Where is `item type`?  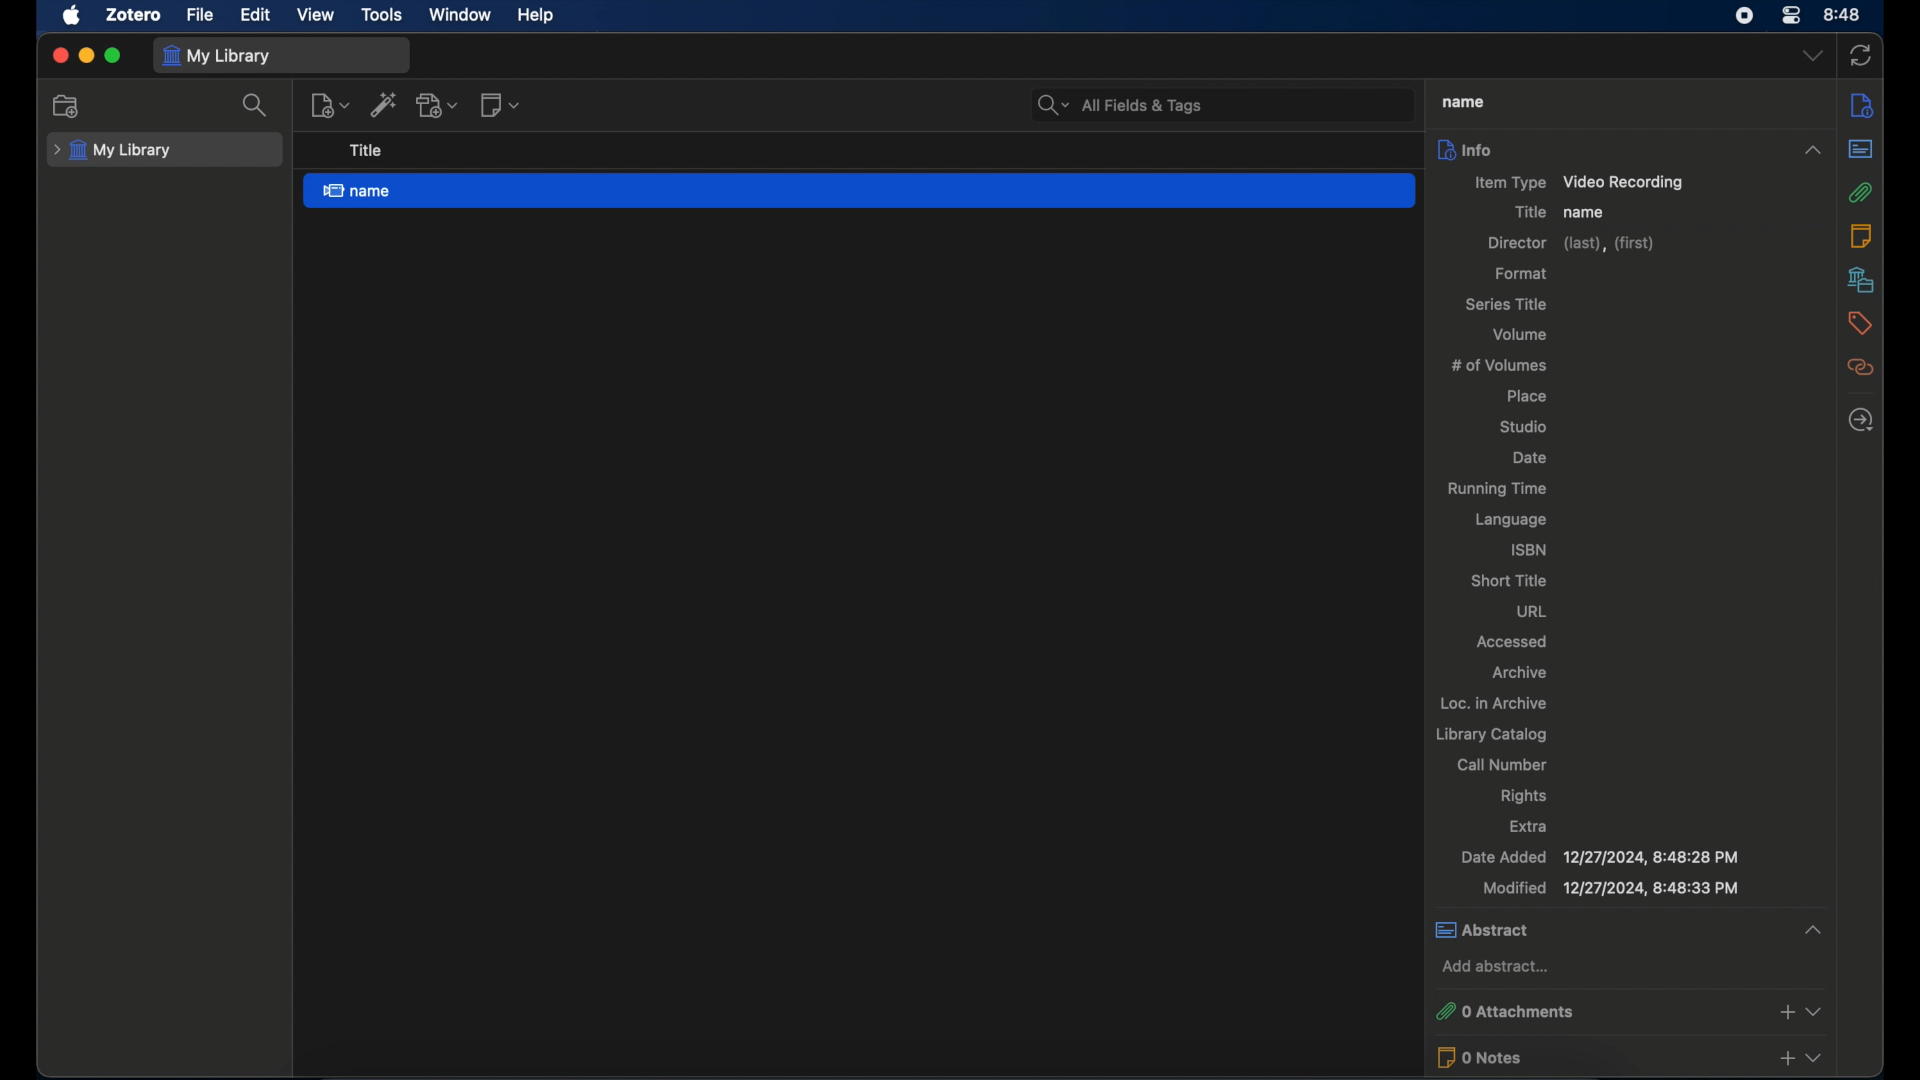
item type is located at coordinates (1577, 183).